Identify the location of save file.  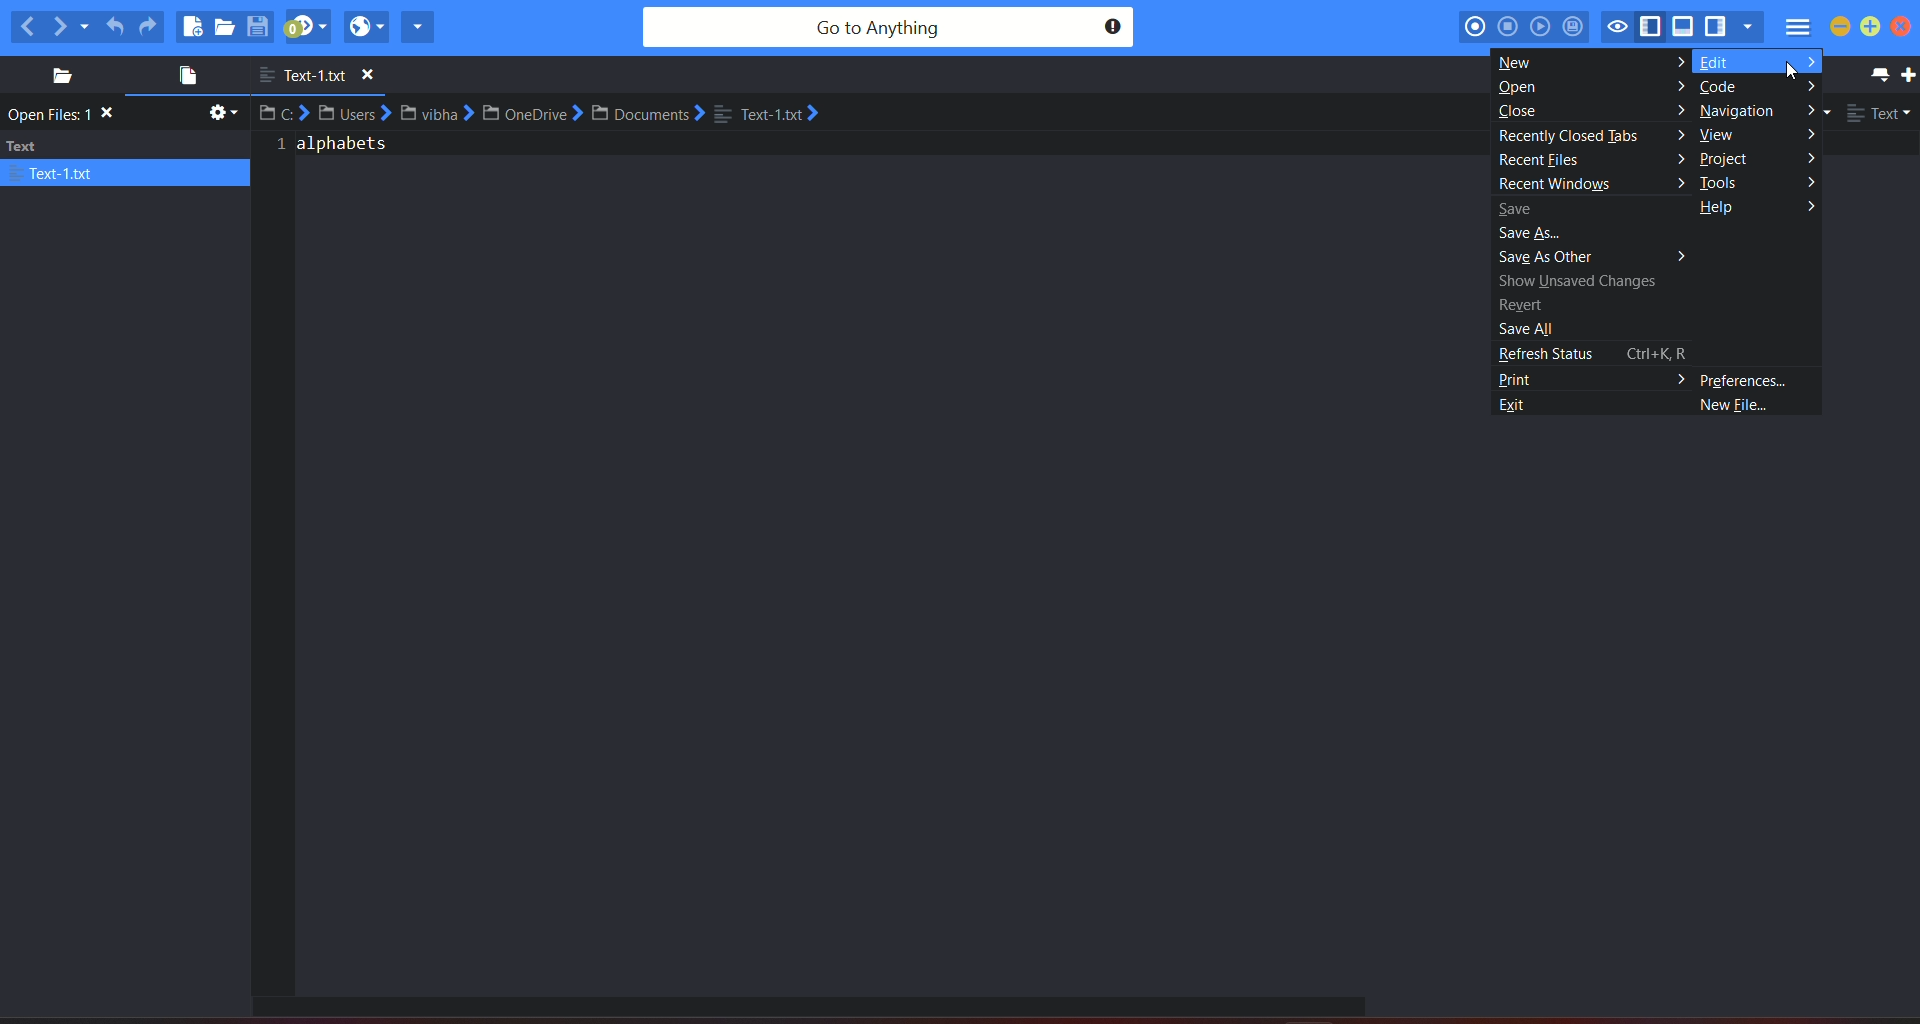
(260, 26).